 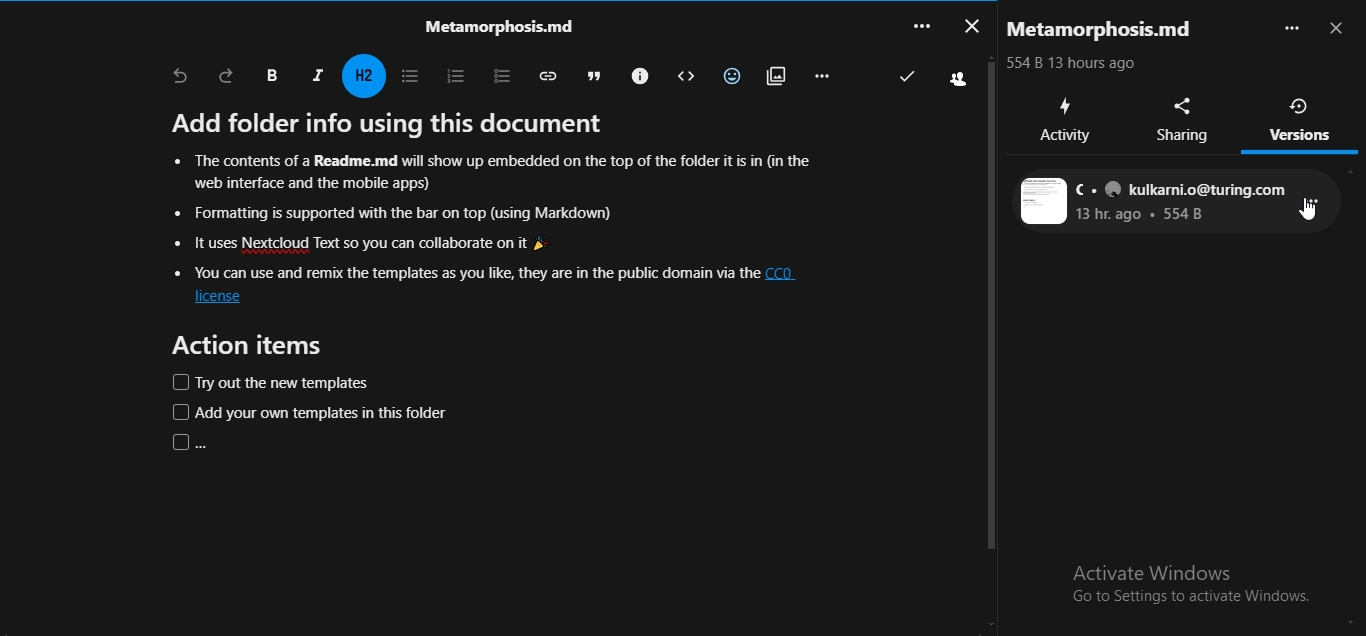 I want to click on block, so click(x=681, y=76).